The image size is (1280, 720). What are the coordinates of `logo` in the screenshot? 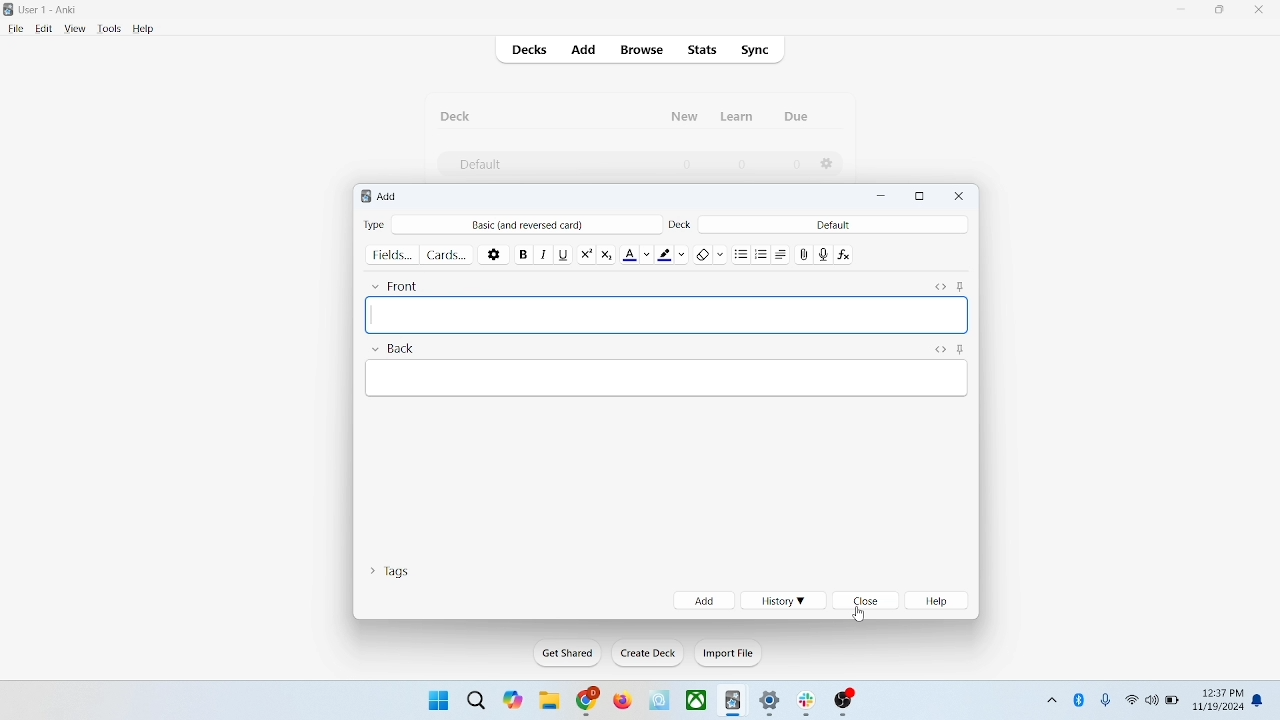 It's located at (362, 198).